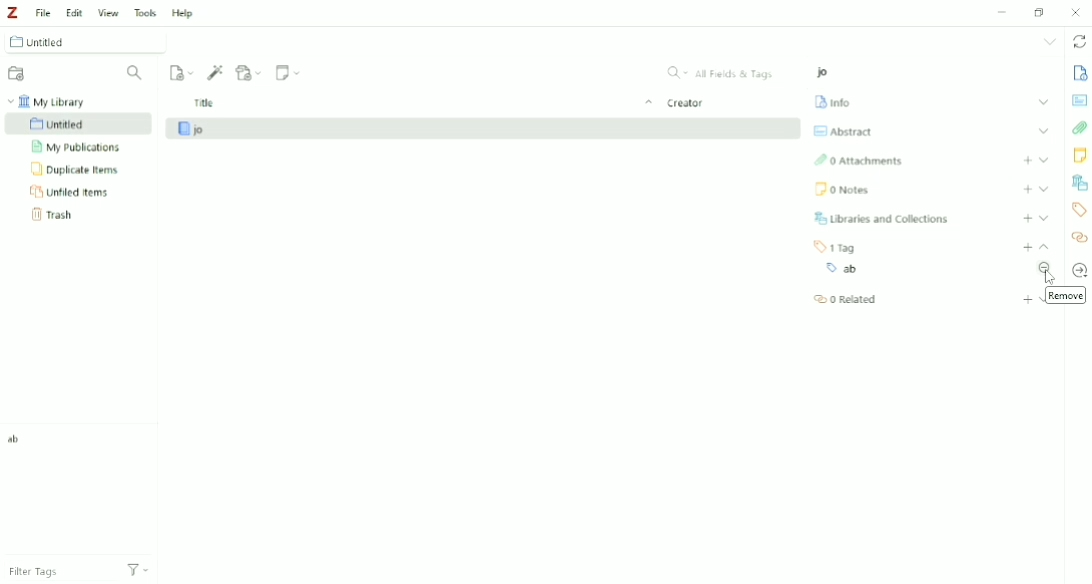 The height and width of the screenshot is (584, 1092). What do you see at coordinates (1078, 128) in the screenshot?
I see `Attachments` at bounding box center [1078, 128].